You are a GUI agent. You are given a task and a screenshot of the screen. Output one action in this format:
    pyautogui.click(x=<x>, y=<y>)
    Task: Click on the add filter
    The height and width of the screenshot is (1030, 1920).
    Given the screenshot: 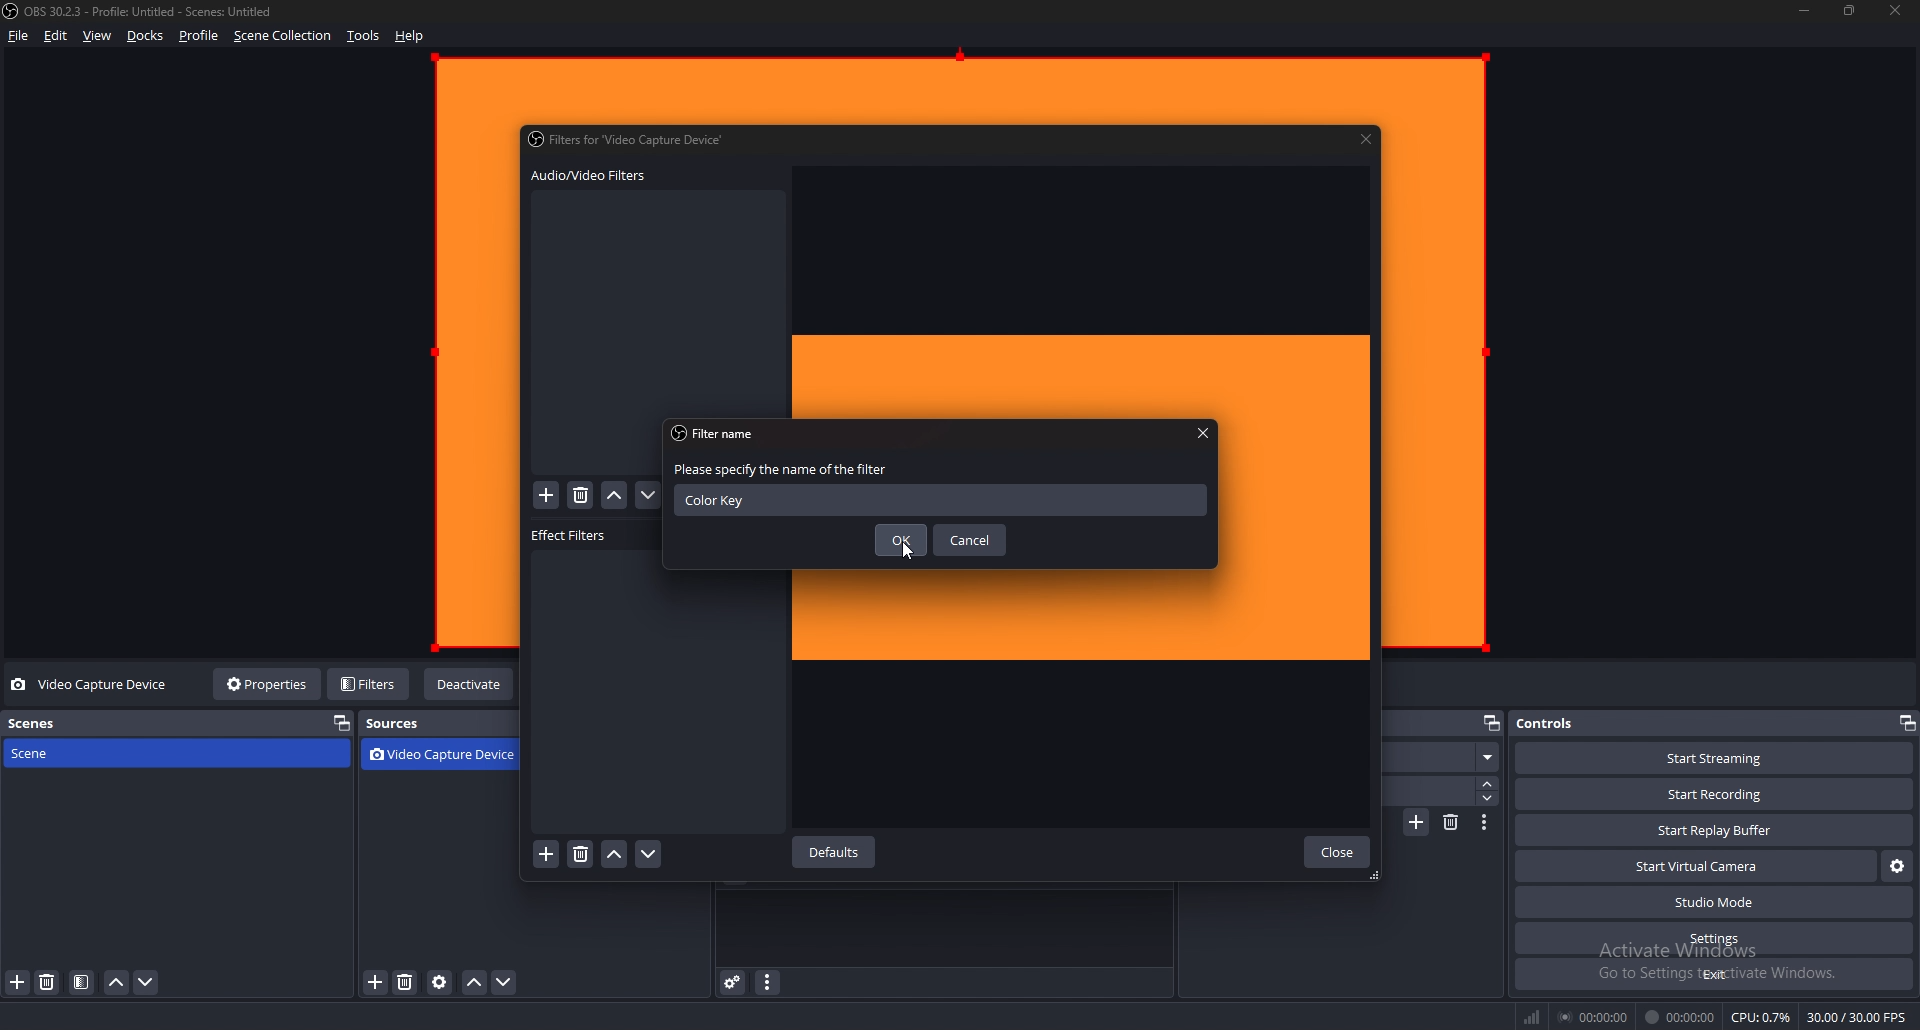 What is the action you would take?
    pyautogui.click(x=547, y=855)
    